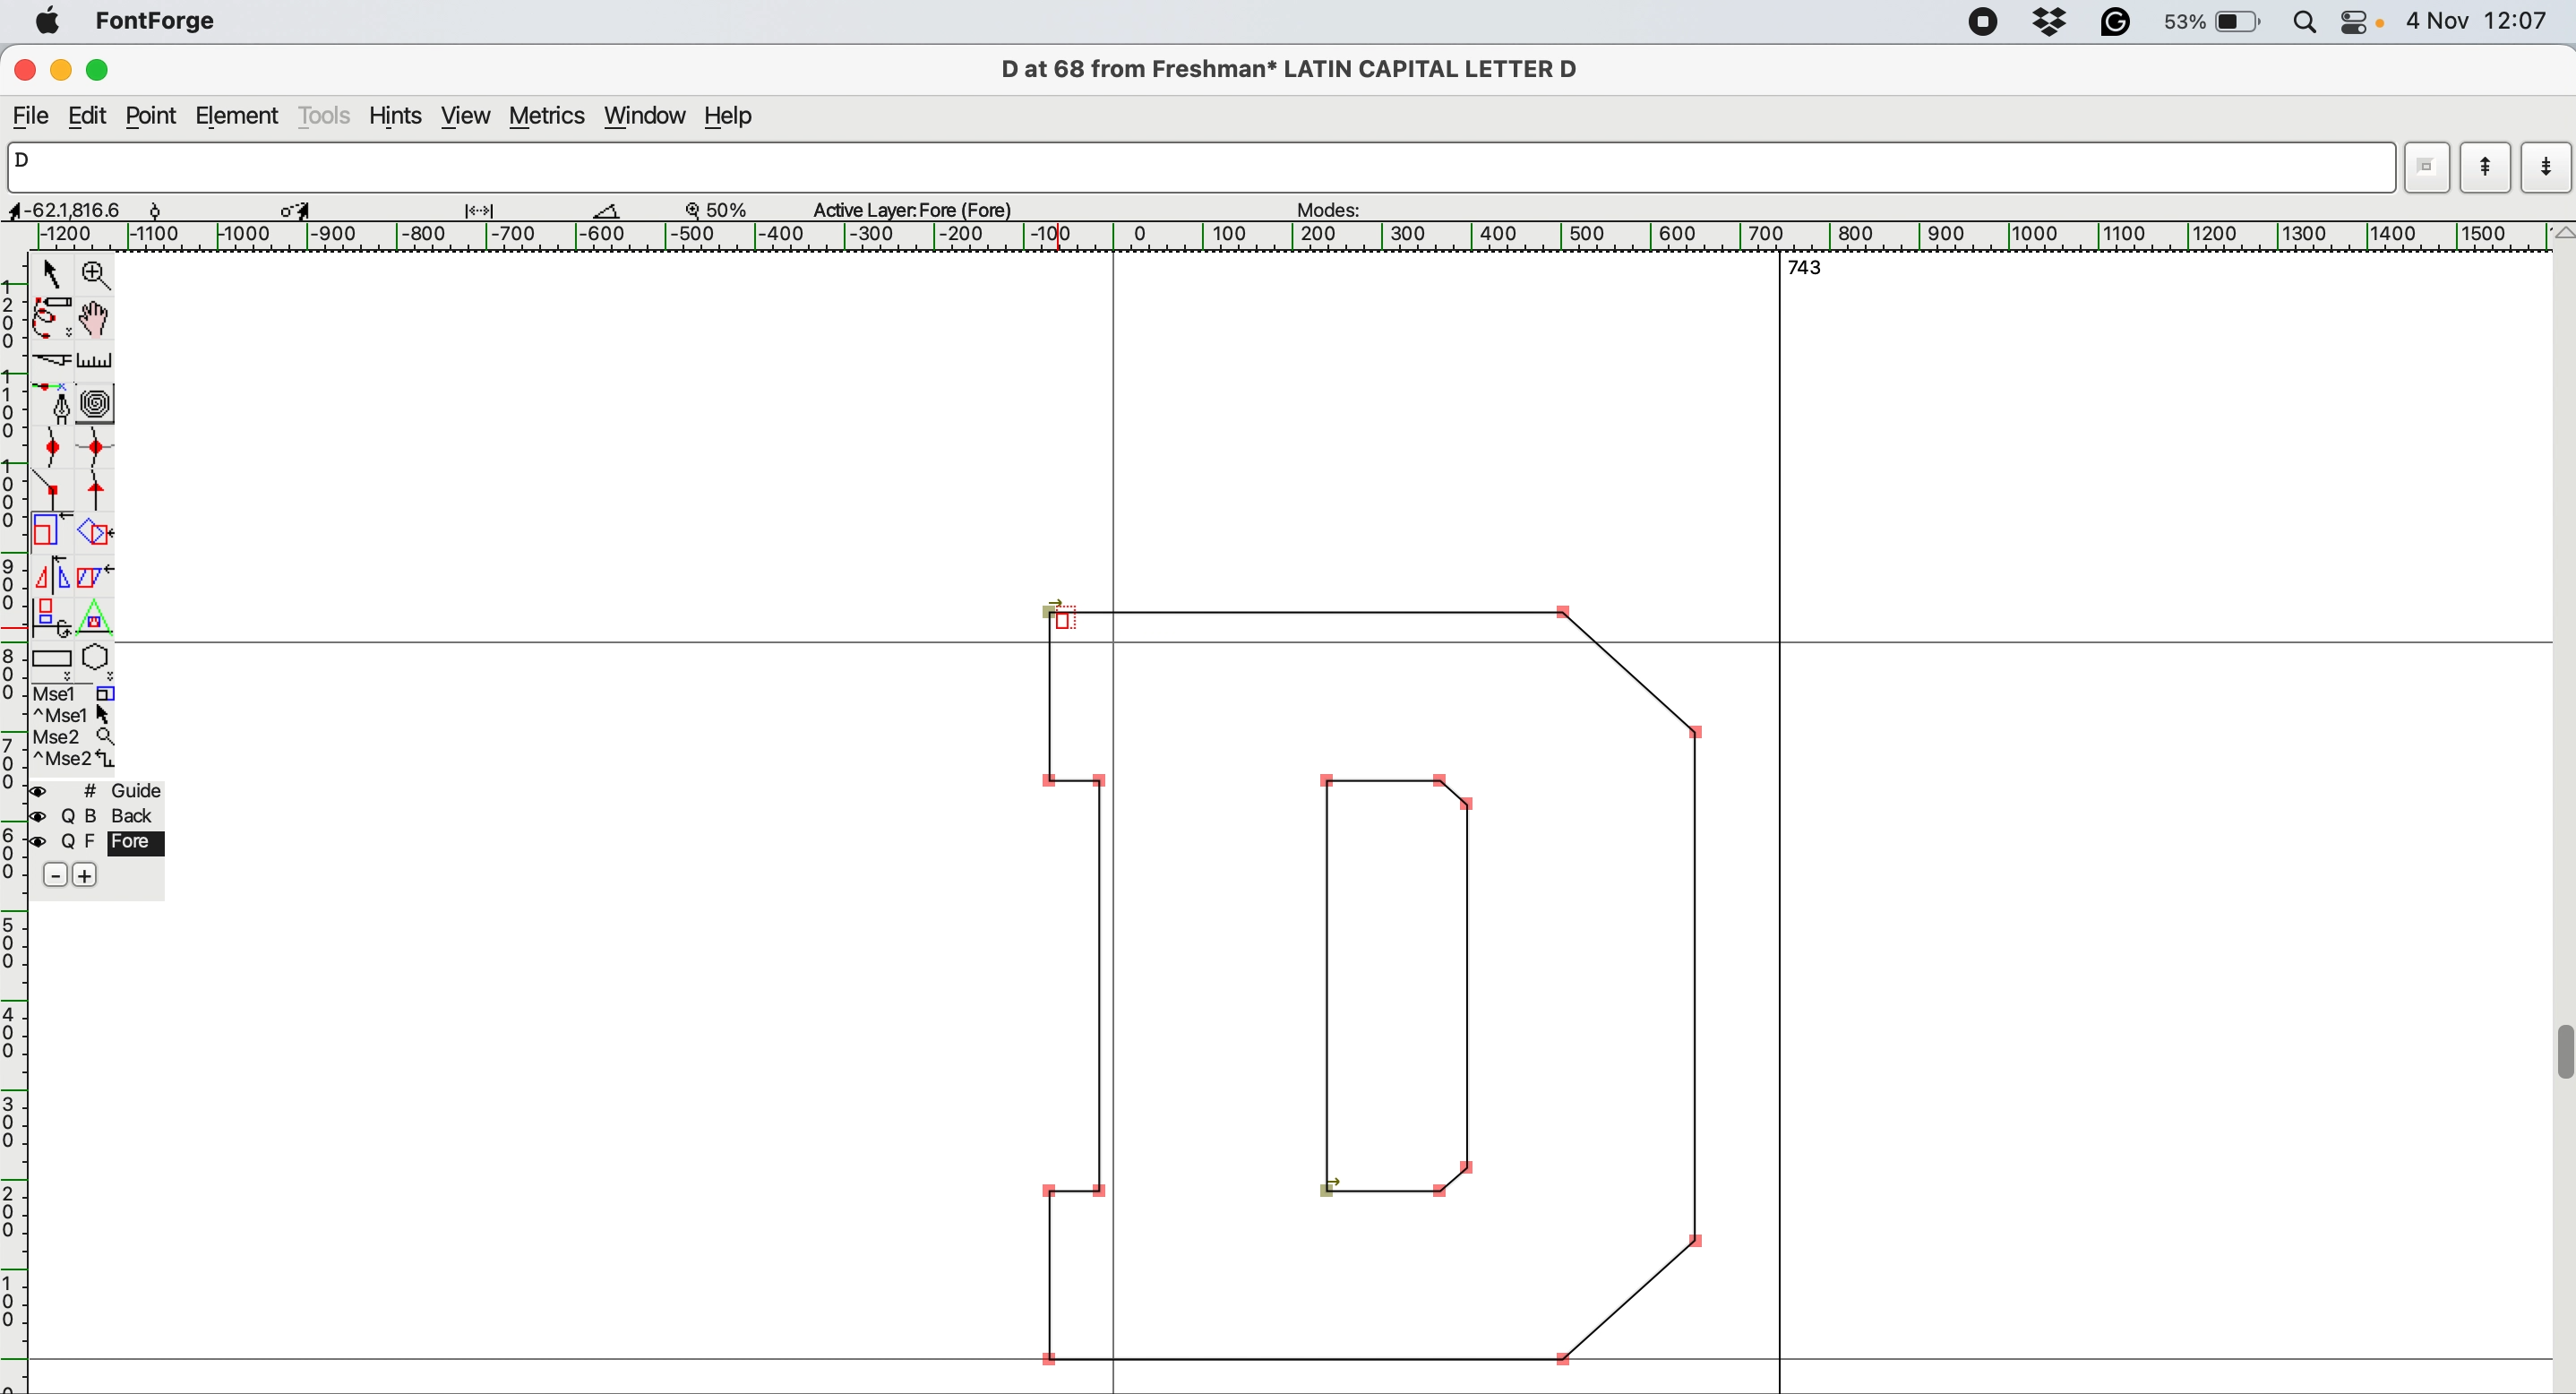 This screenshot has height=1394, width=2576. Describe the element at coordinates (53, 577) in the screenshot. I see `flip the selection` at that location.